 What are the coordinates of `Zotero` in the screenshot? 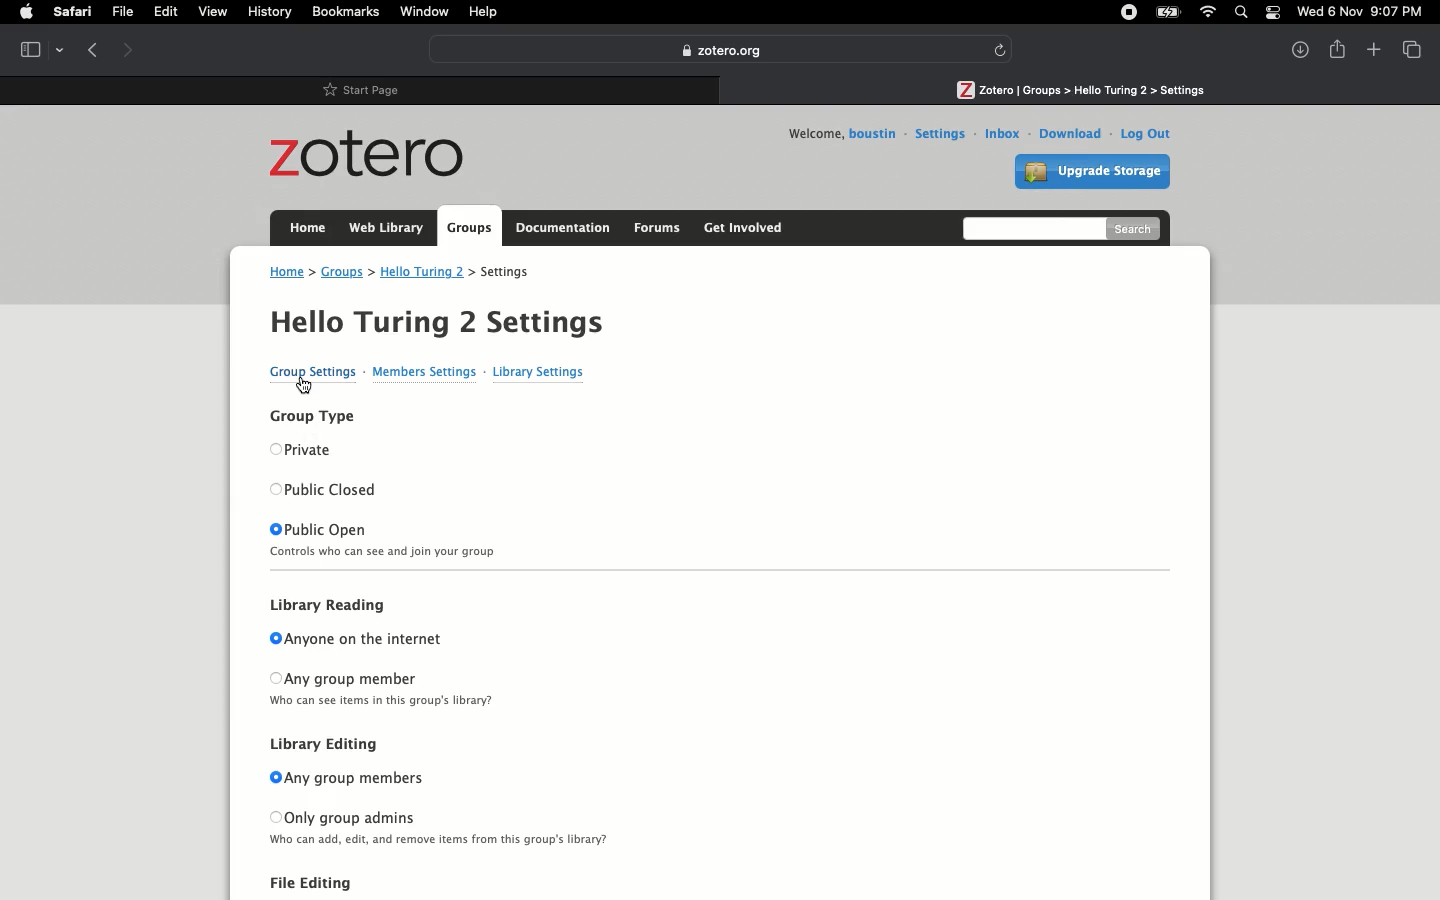 It's located at (373, 156).